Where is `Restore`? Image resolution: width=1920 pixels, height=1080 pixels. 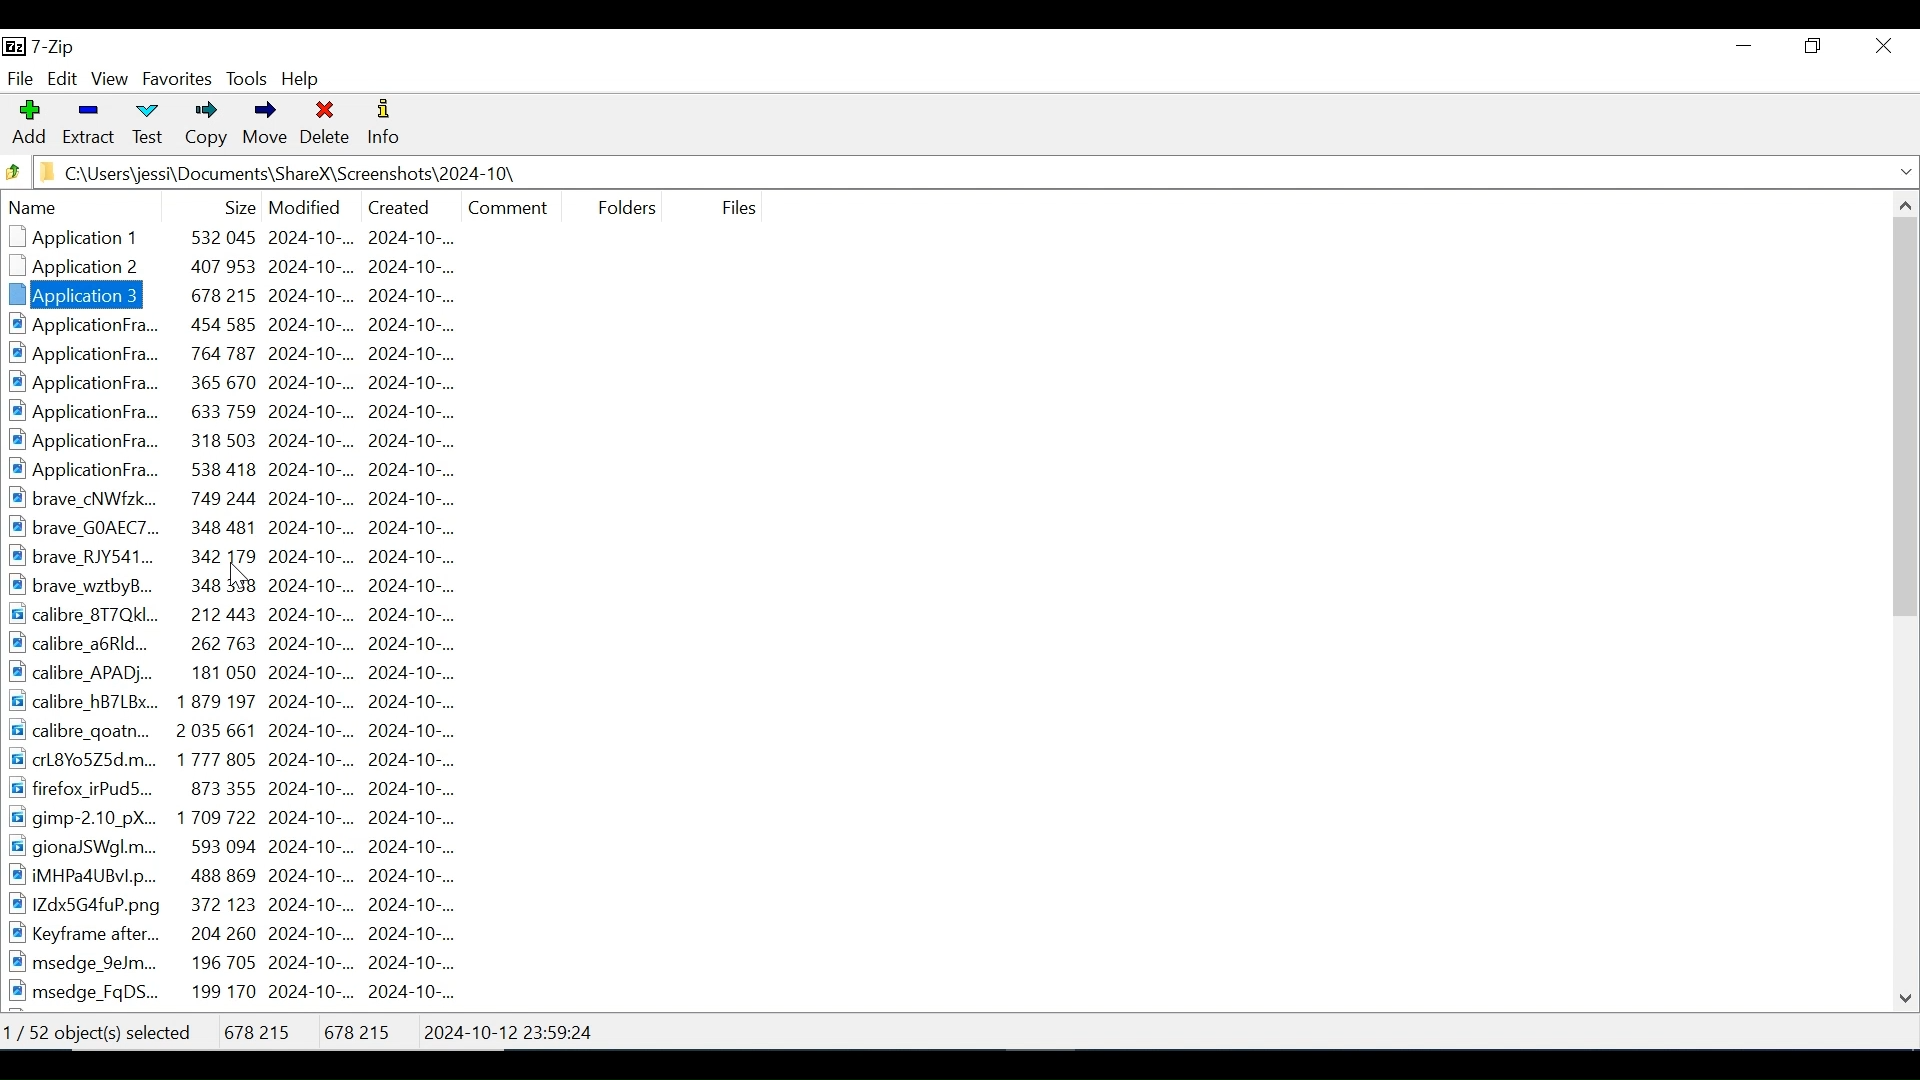 Restore is located at coordinates (1816, 45).